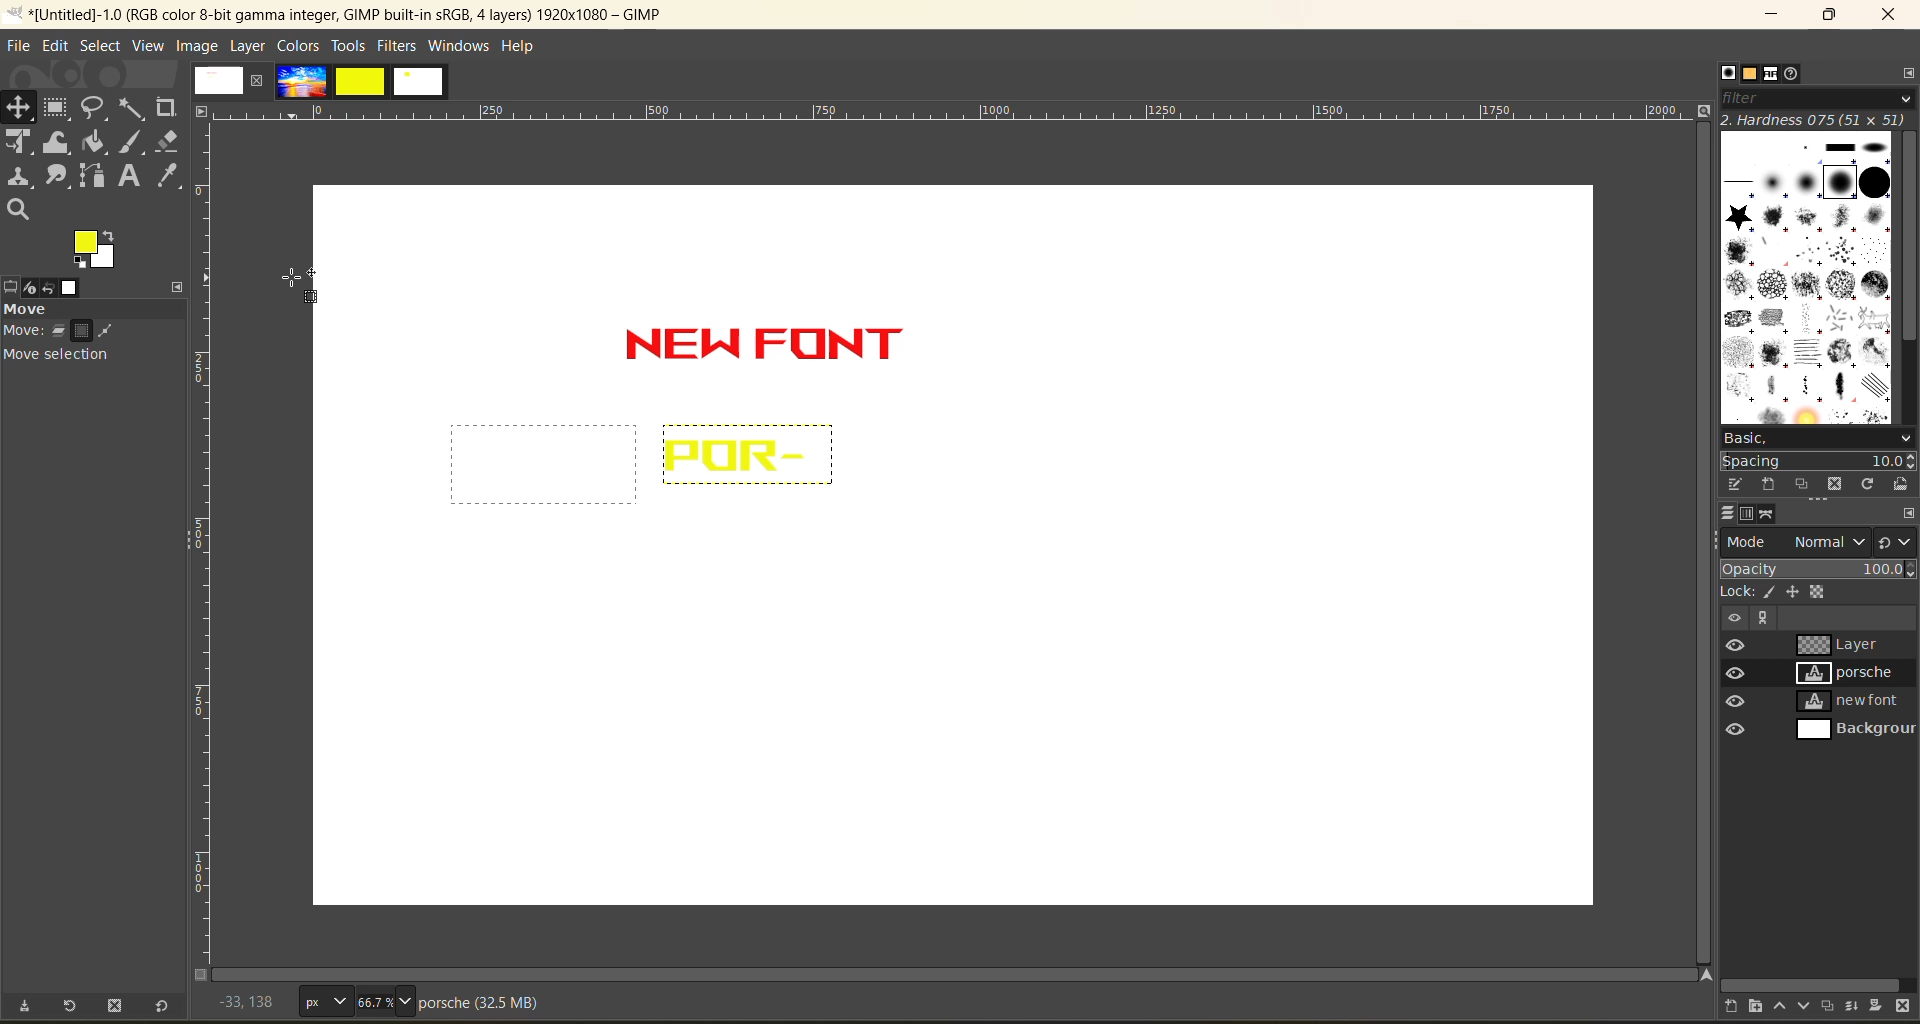 This screenshot has width=1920, height=1024. I want to click on save tool preset, so click(28, 1007).